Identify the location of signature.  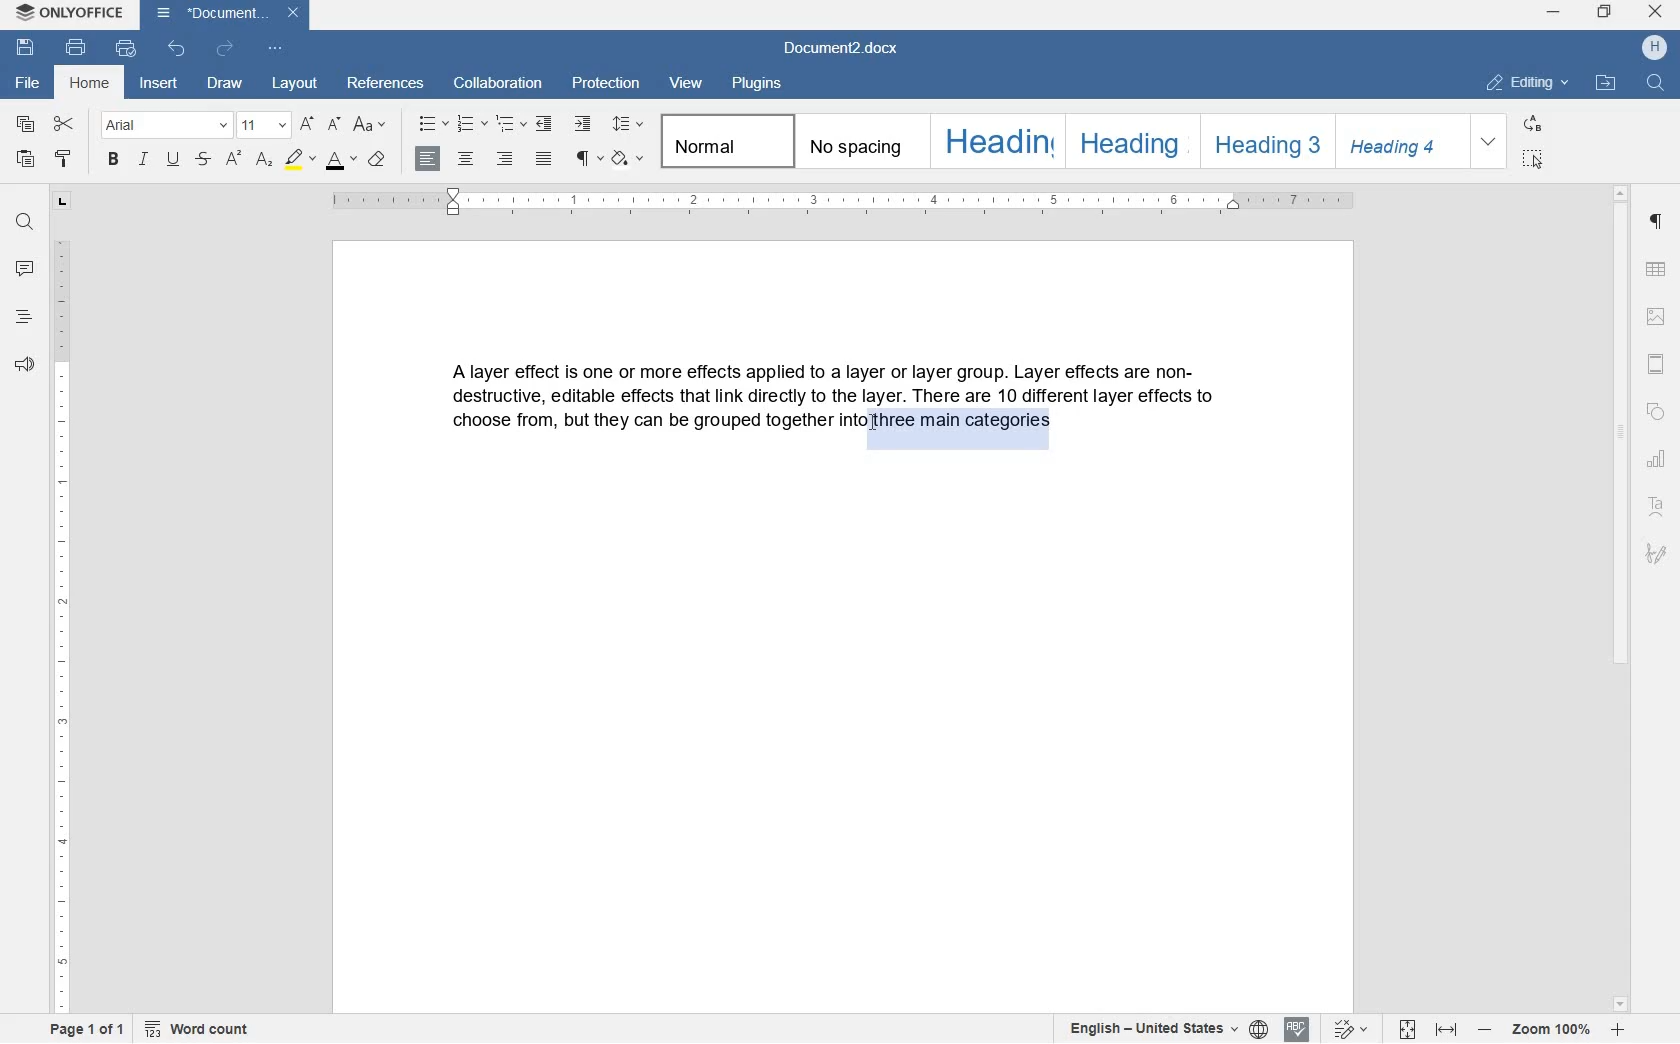
(1657, 554).